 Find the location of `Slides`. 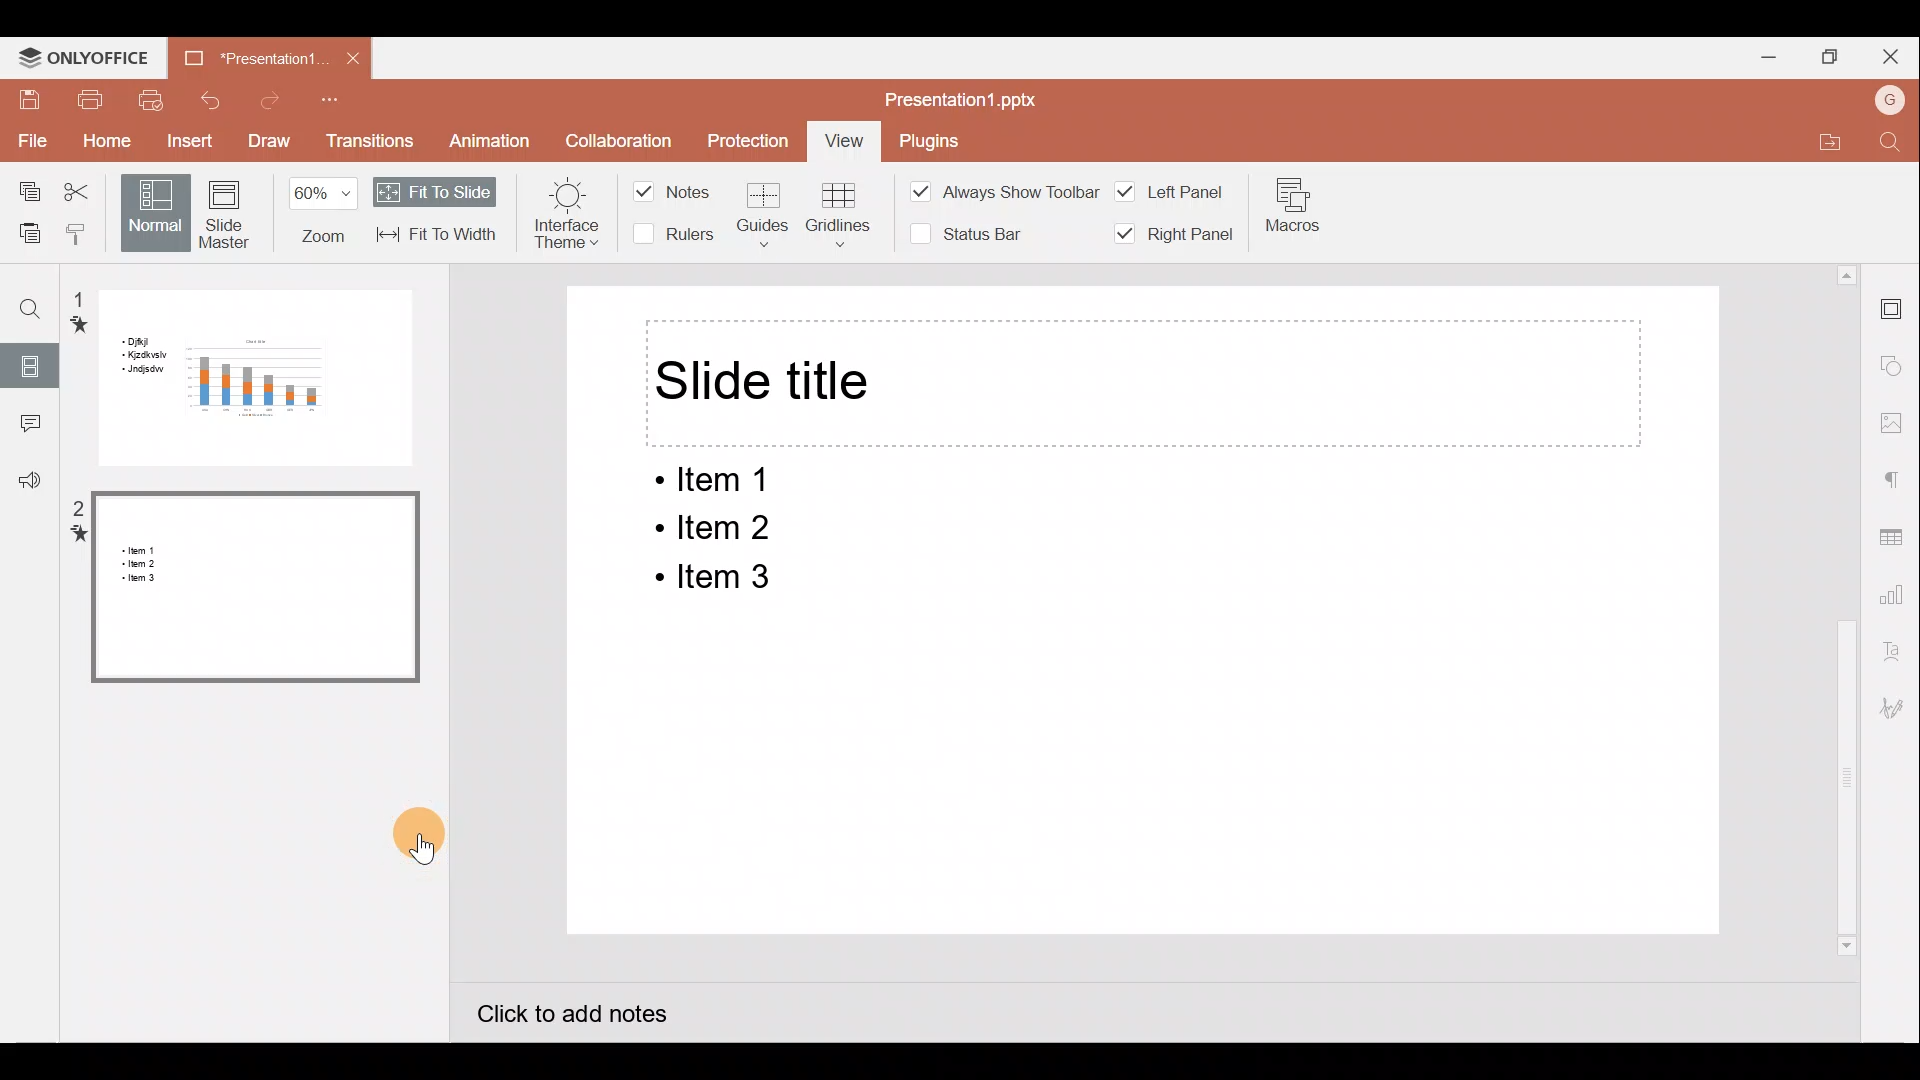

Slides is located at coordinates (31, 369).